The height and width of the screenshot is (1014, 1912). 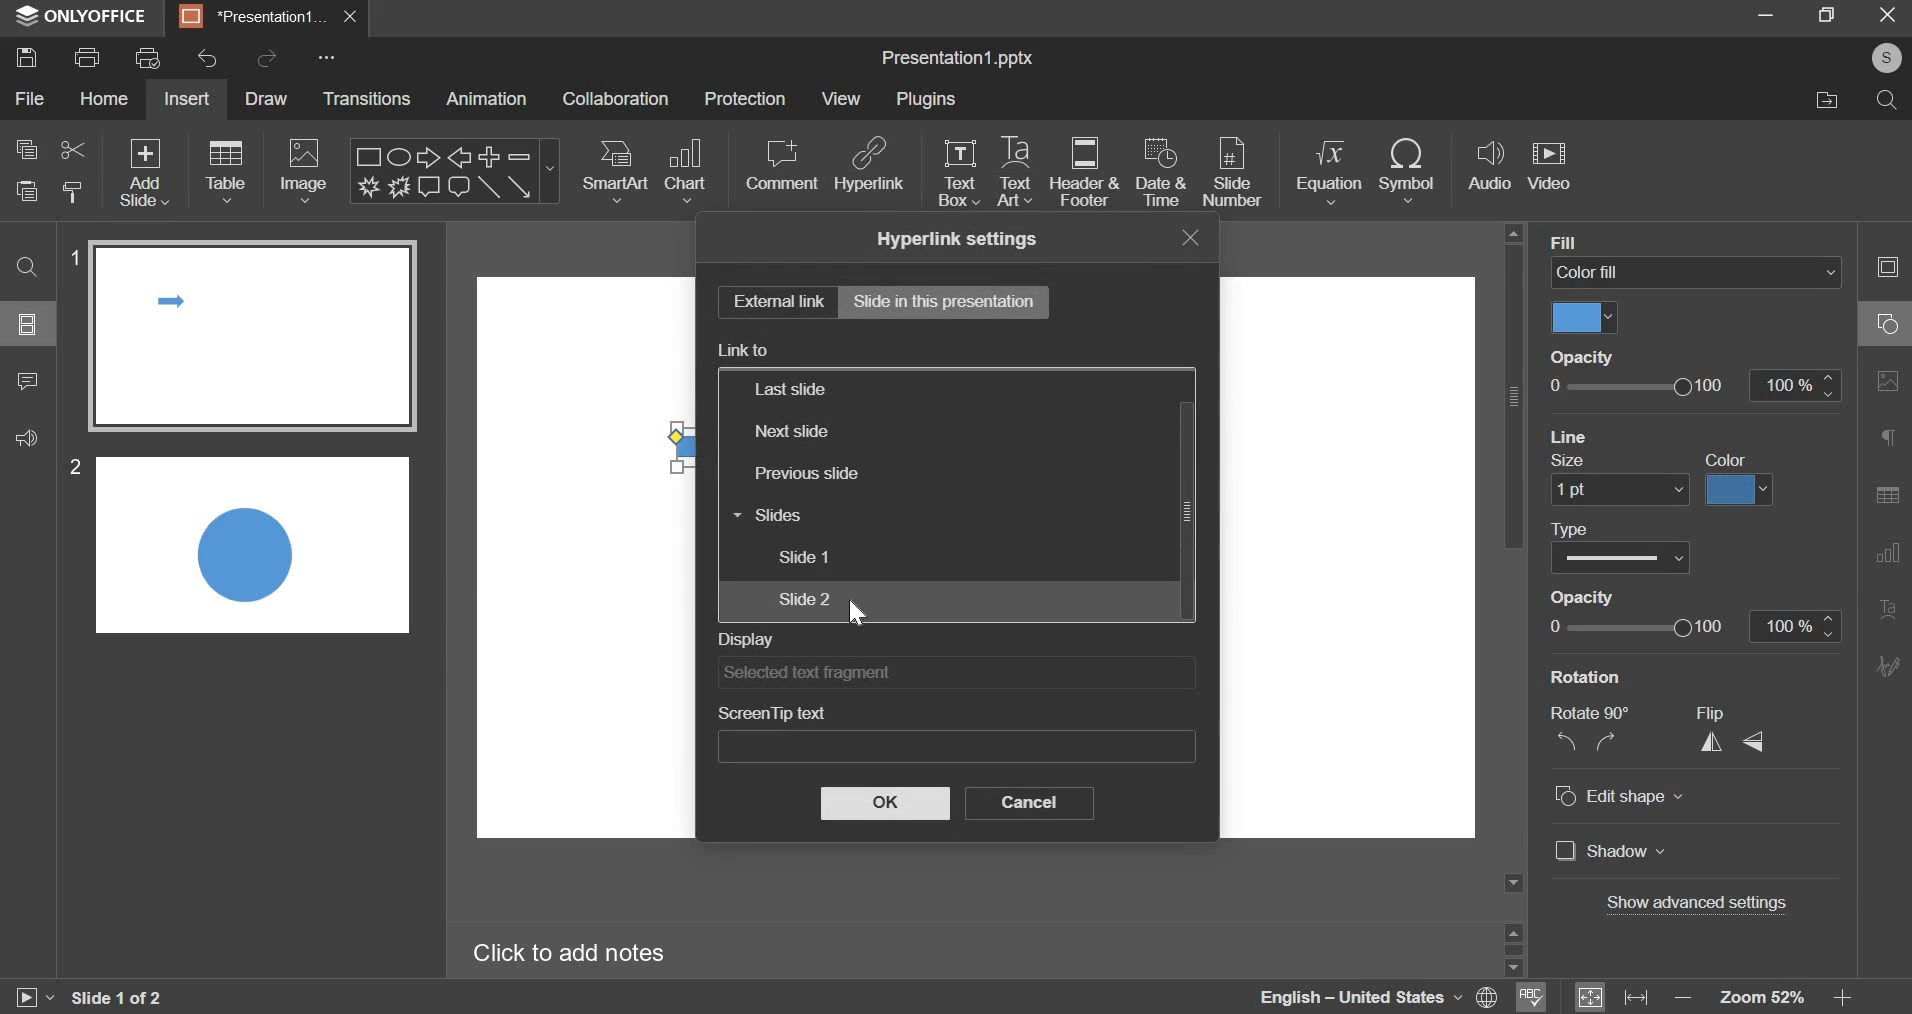 I want to click on presentation name, so click(x=960, y=58).